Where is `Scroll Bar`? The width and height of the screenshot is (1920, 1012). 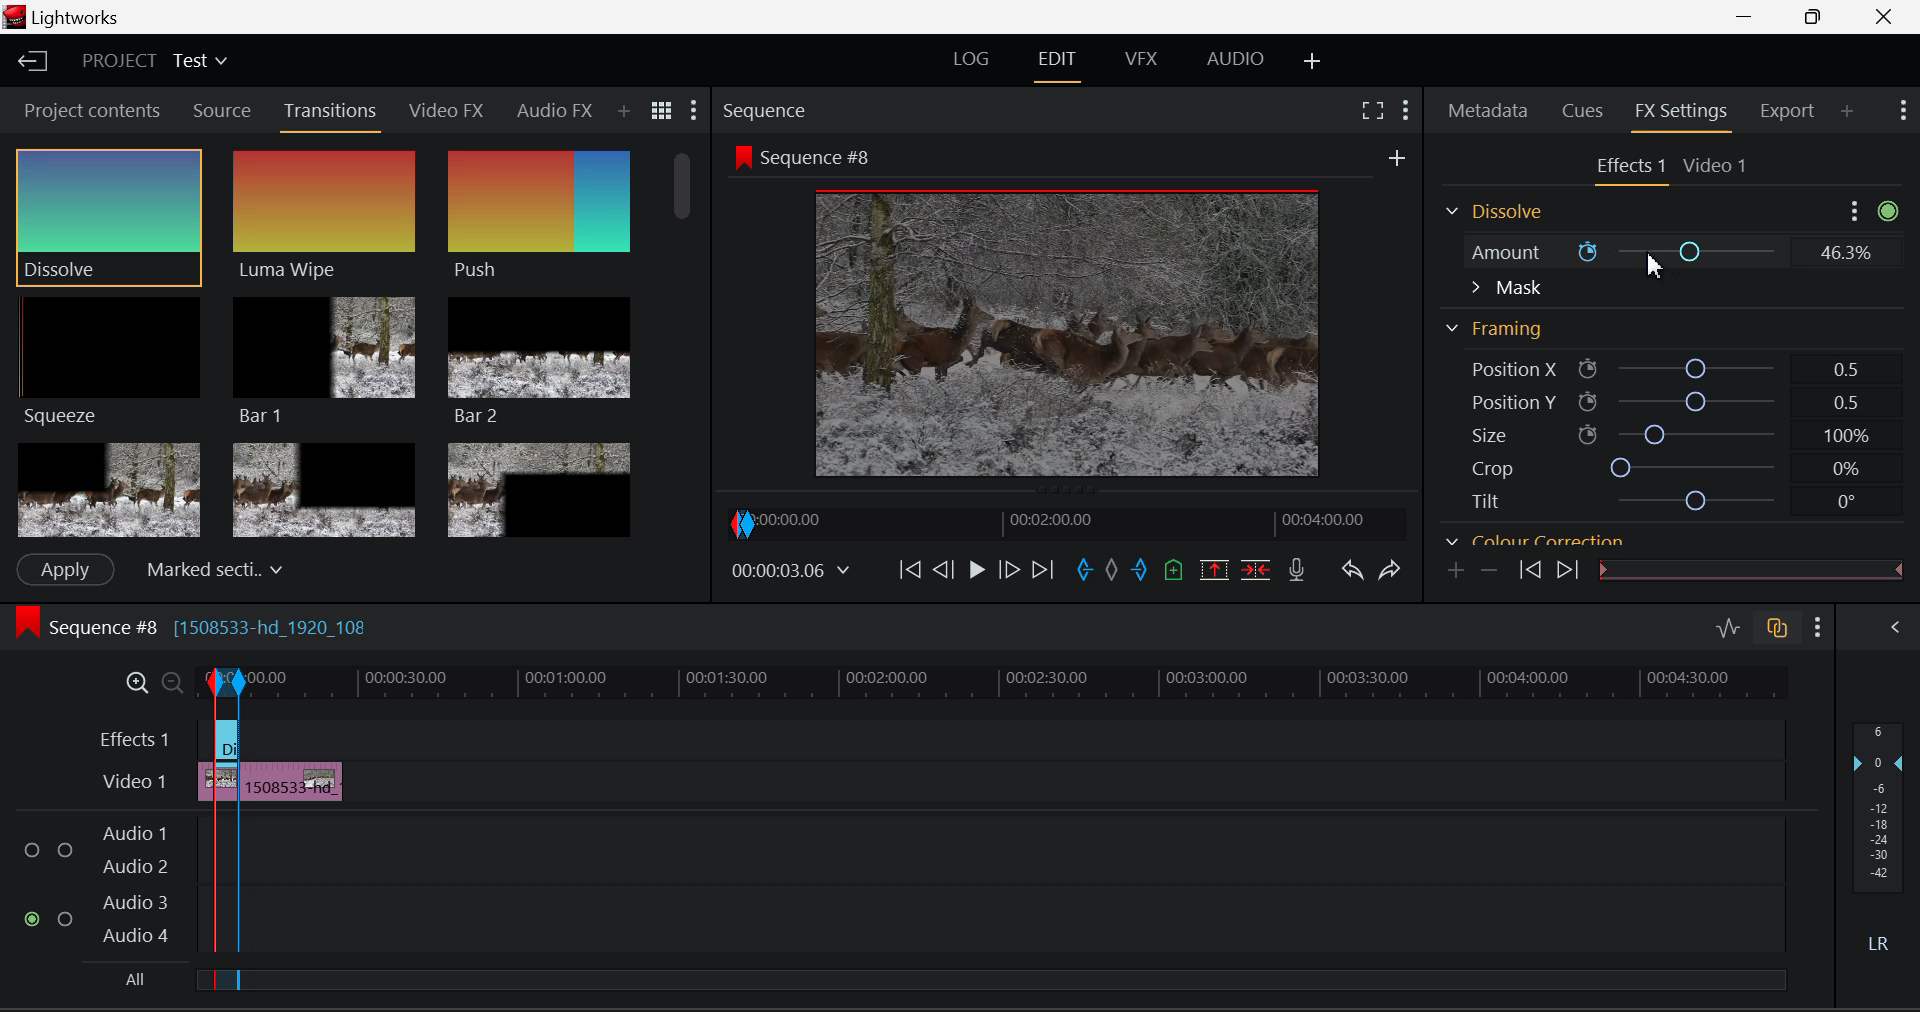 Scroll Bar is located at coordinates (1891, 372).